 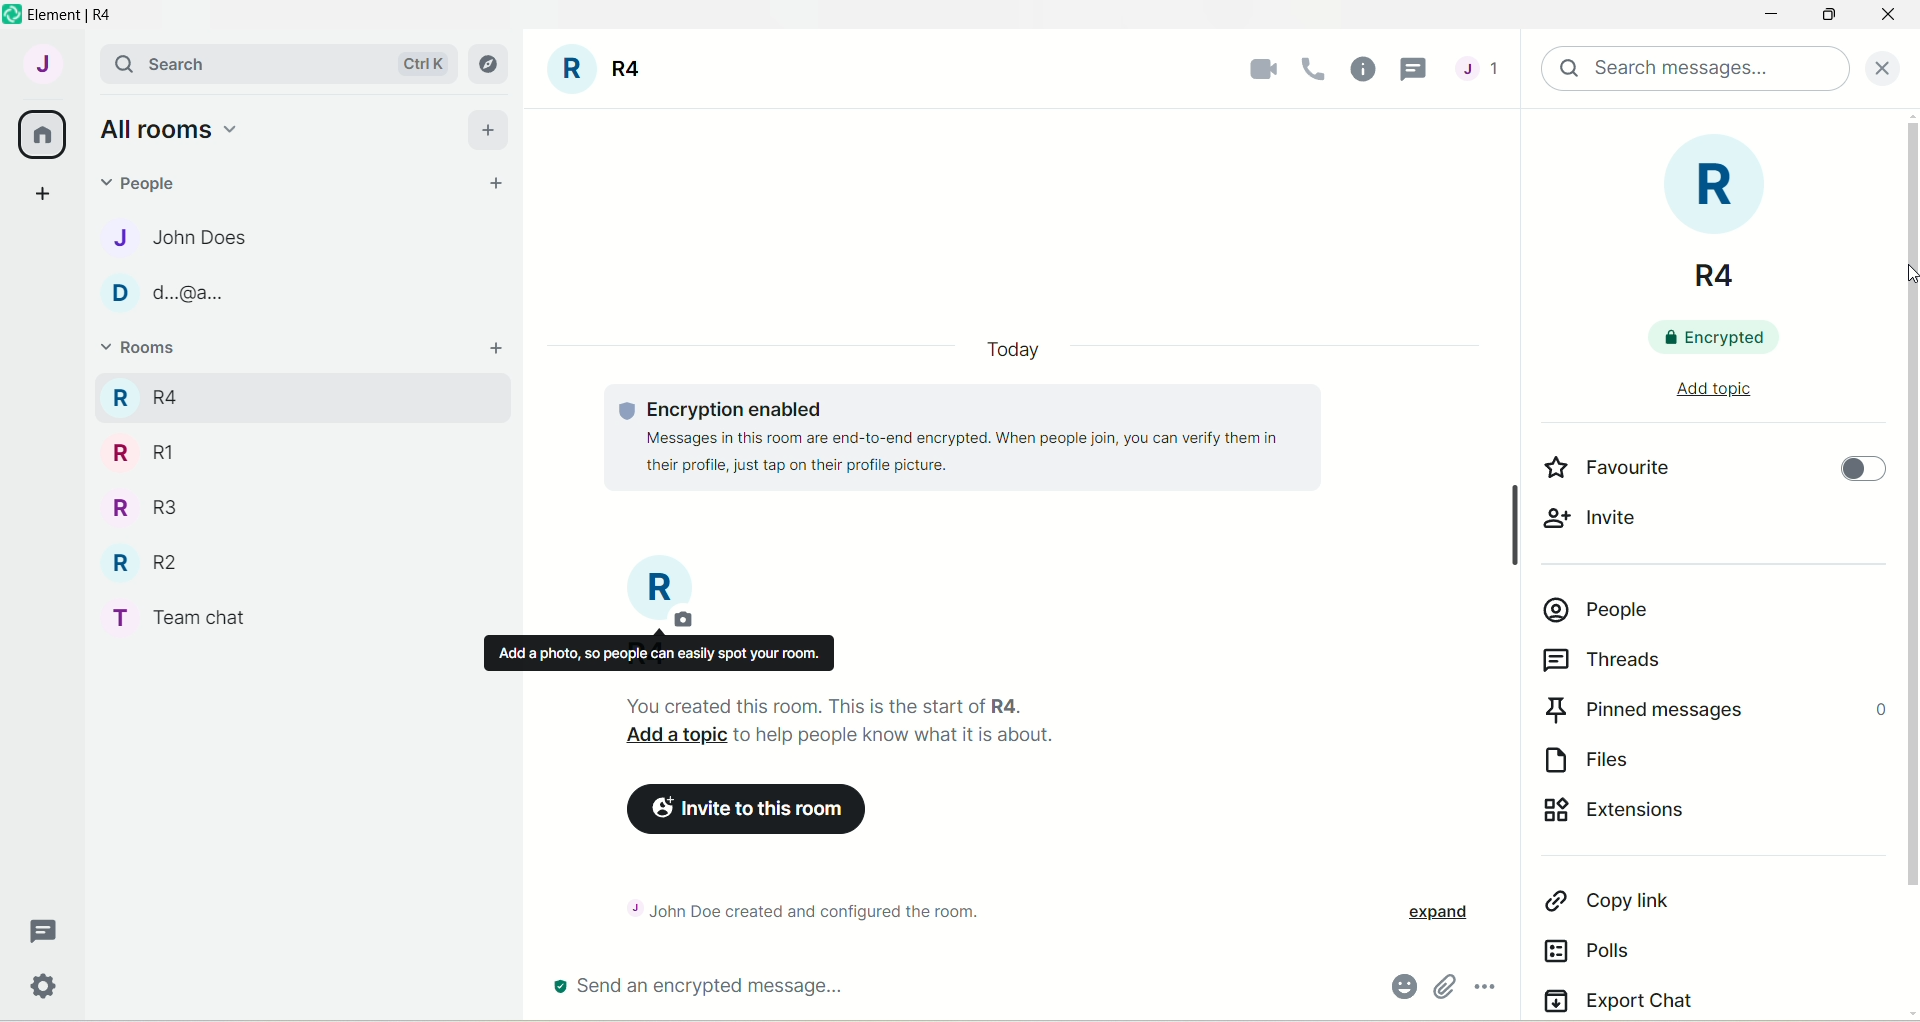 I want to click on attachments, so click(x=1442, y=988).